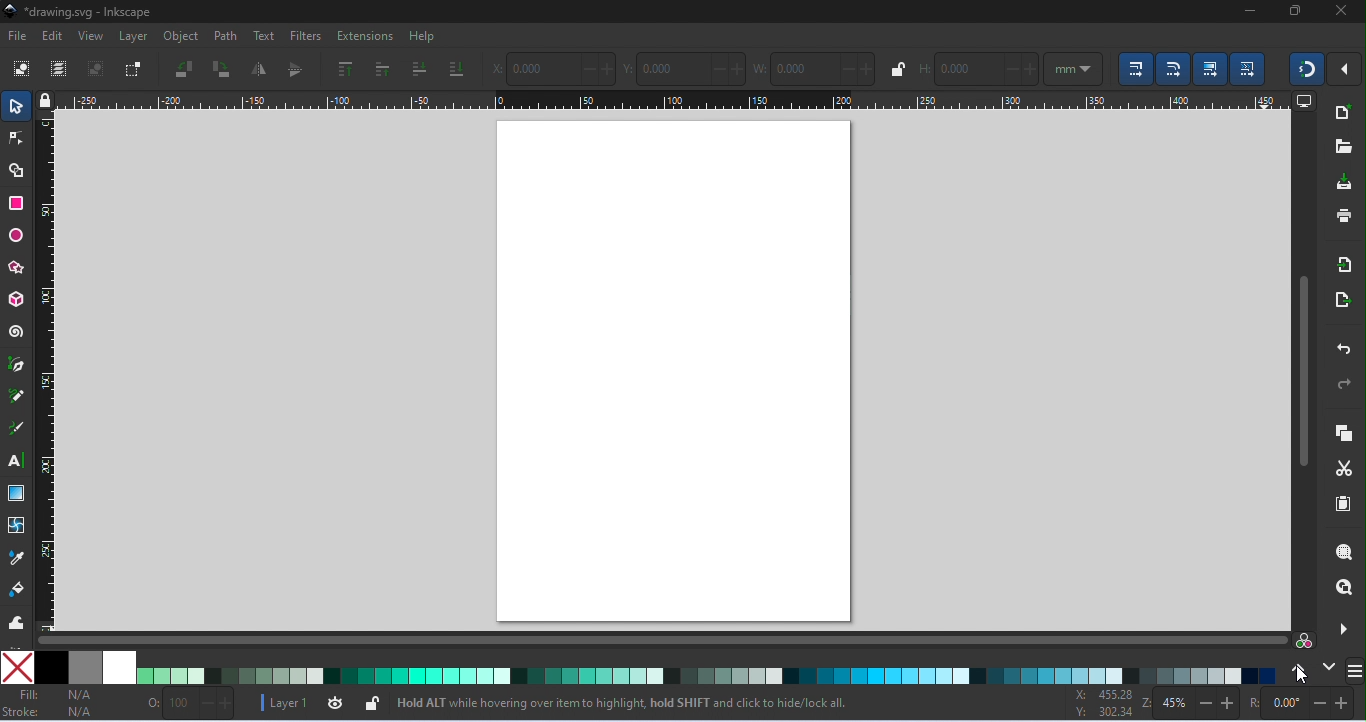 The height and width of the screenshot is (722, 1366). What do you see at coordinates (23, 69) in the screenshot?
I see `select all` at bounding box center [23, 69].